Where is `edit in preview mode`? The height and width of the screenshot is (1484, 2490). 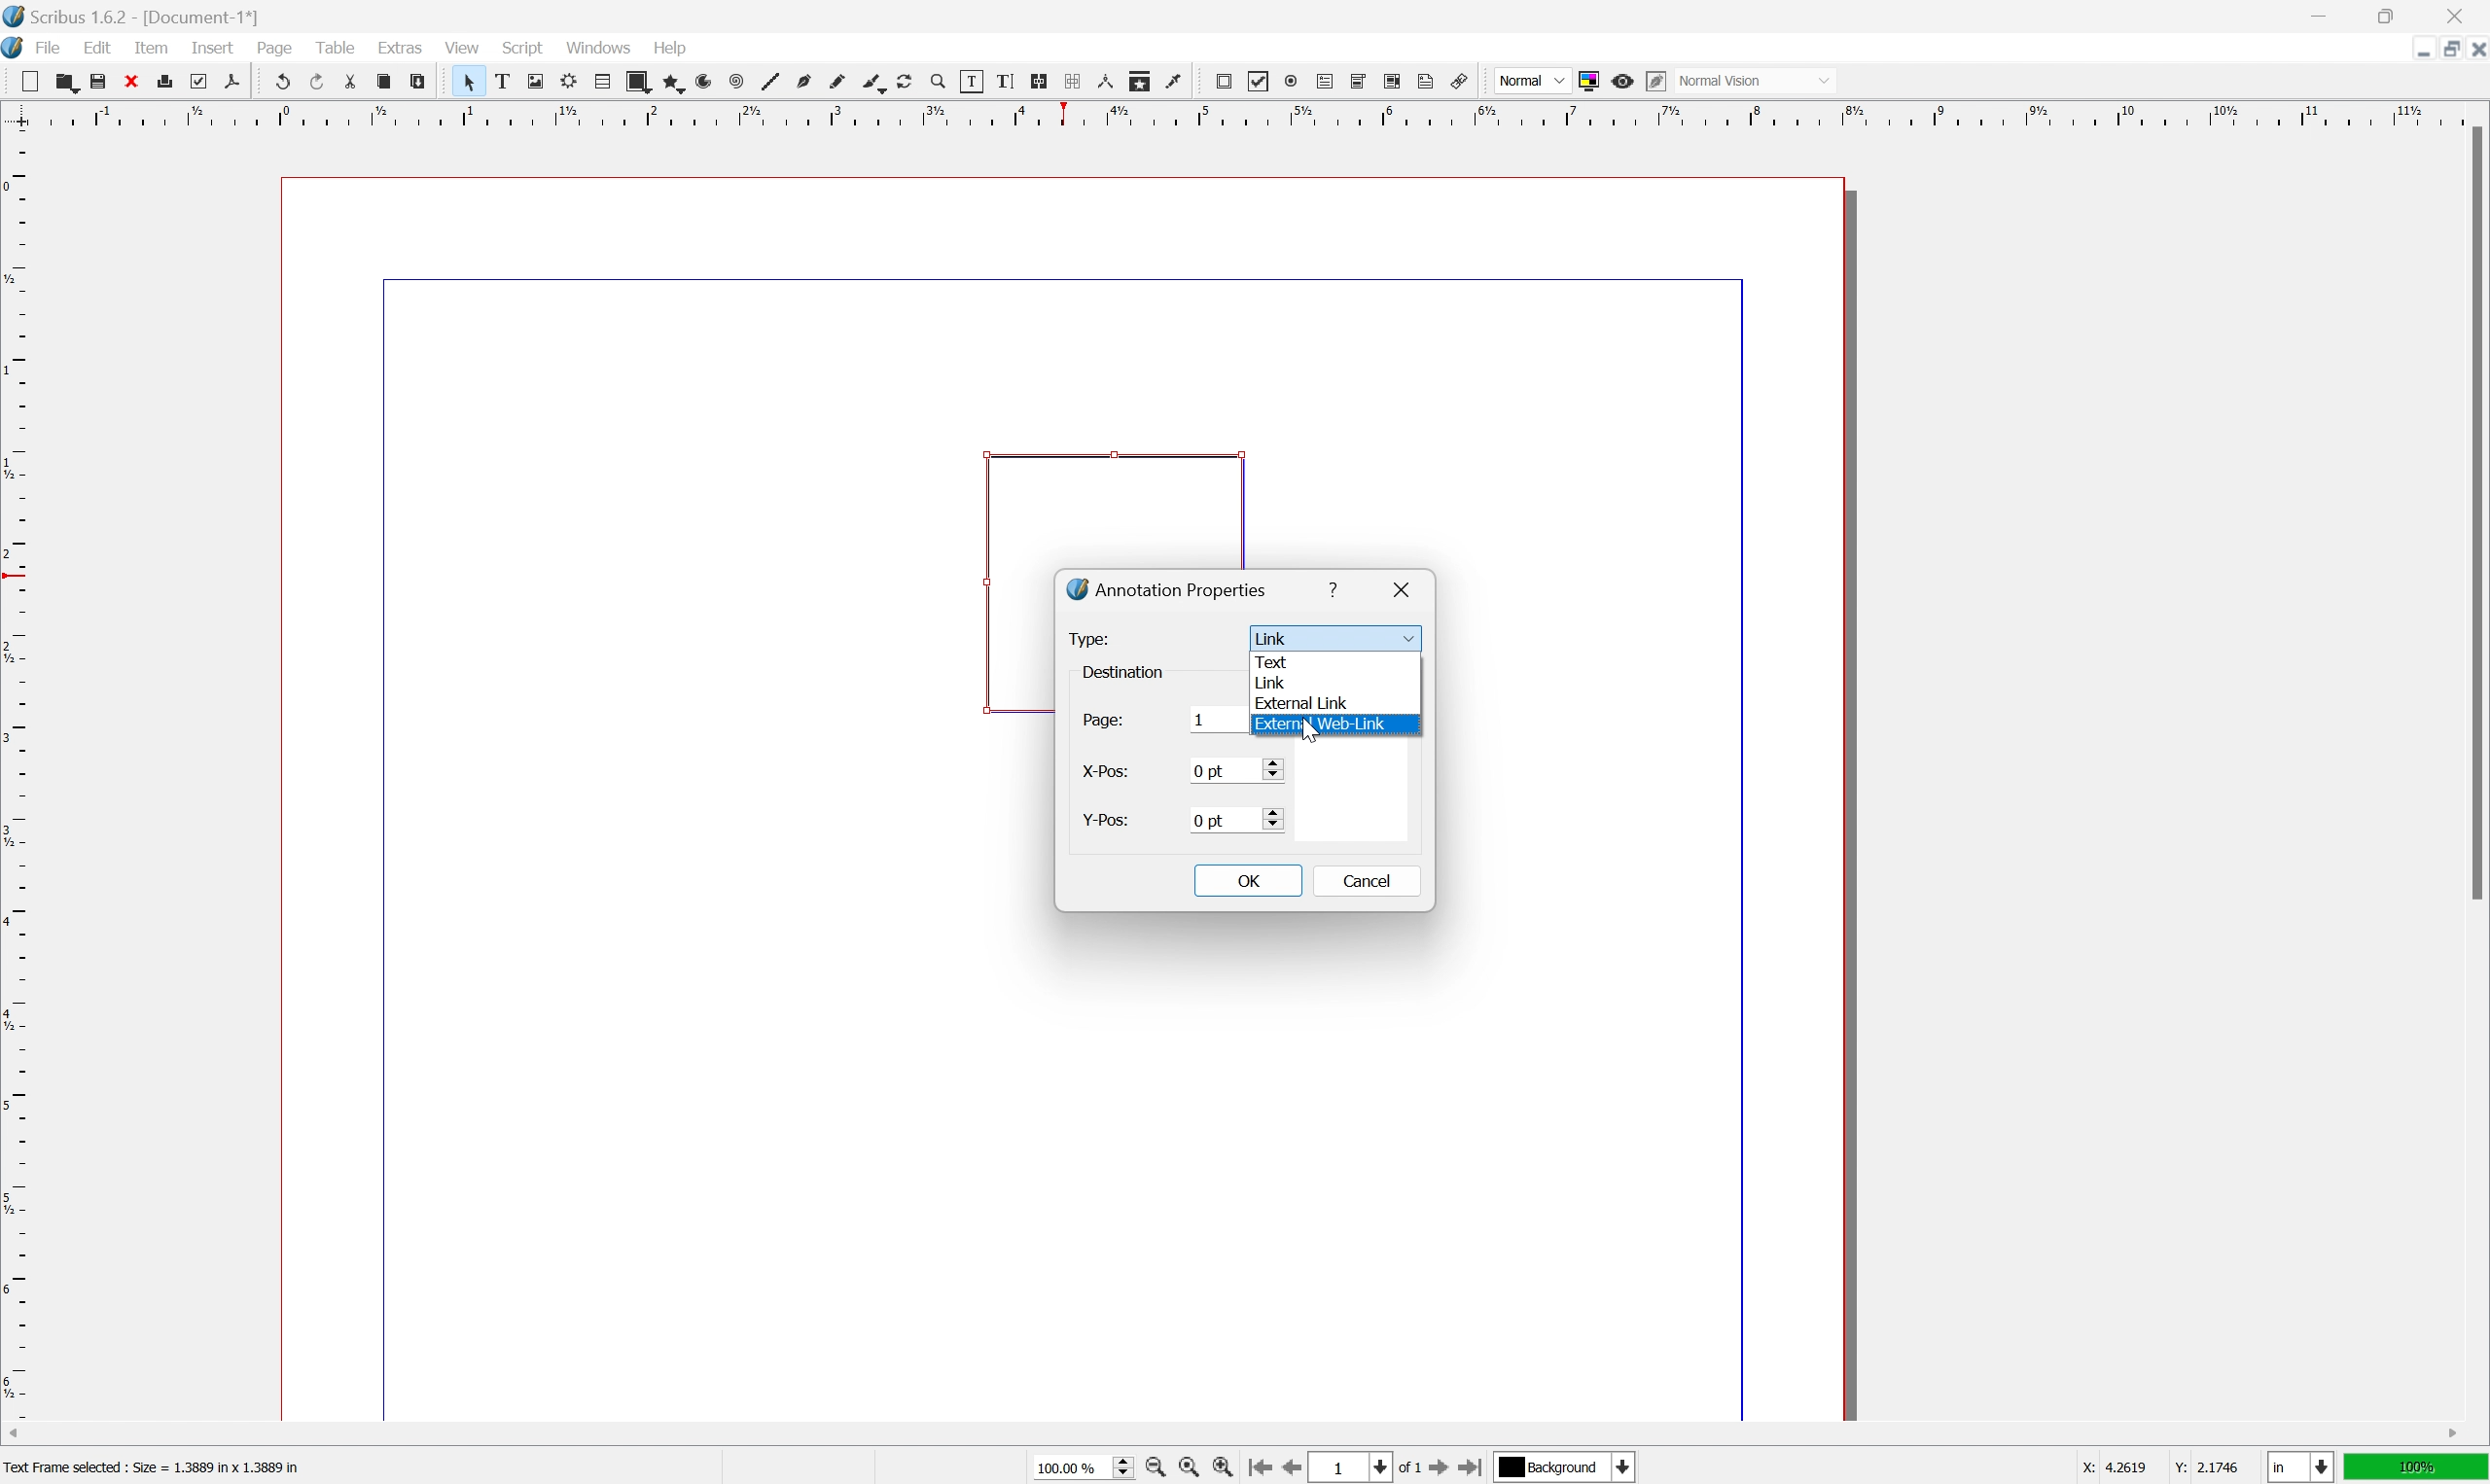 edit in preview mode is located at coordinates (1656, 81).